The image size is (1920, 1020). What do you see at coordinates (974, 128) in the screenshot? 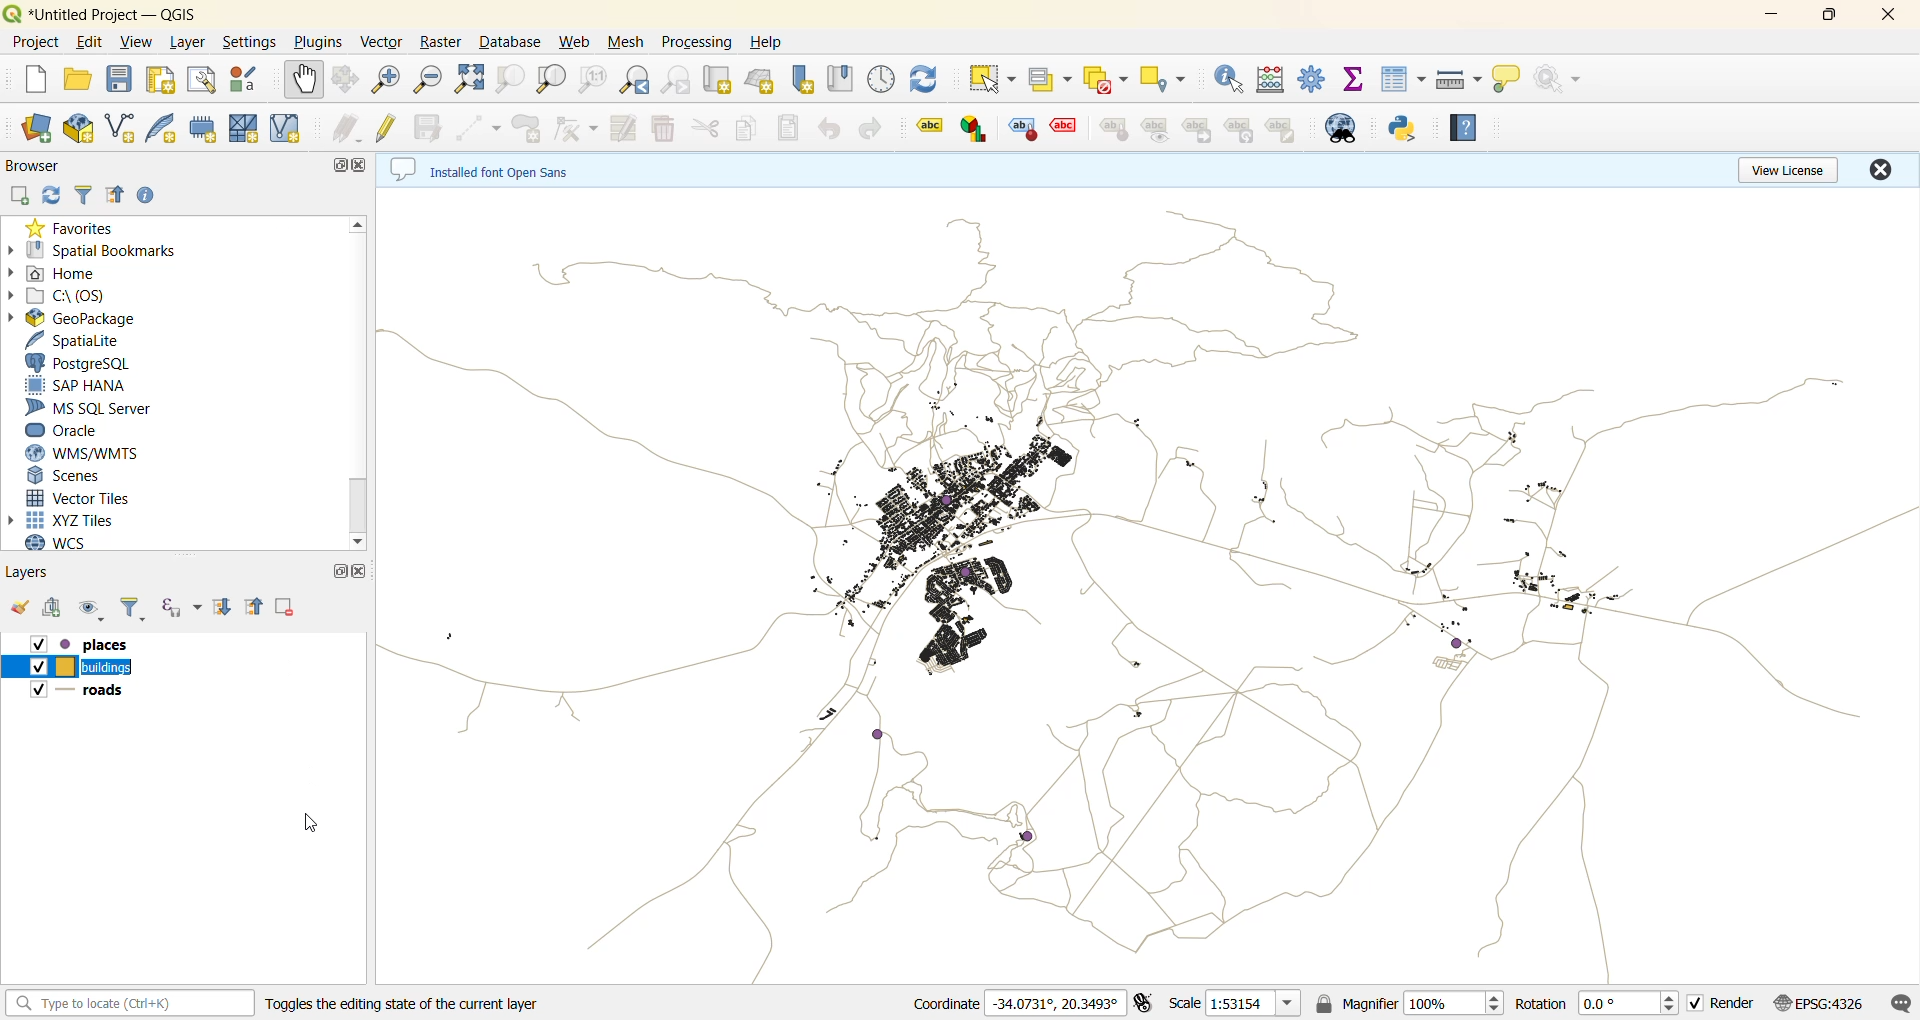
I see `graph` at bounding box center [974, 128].